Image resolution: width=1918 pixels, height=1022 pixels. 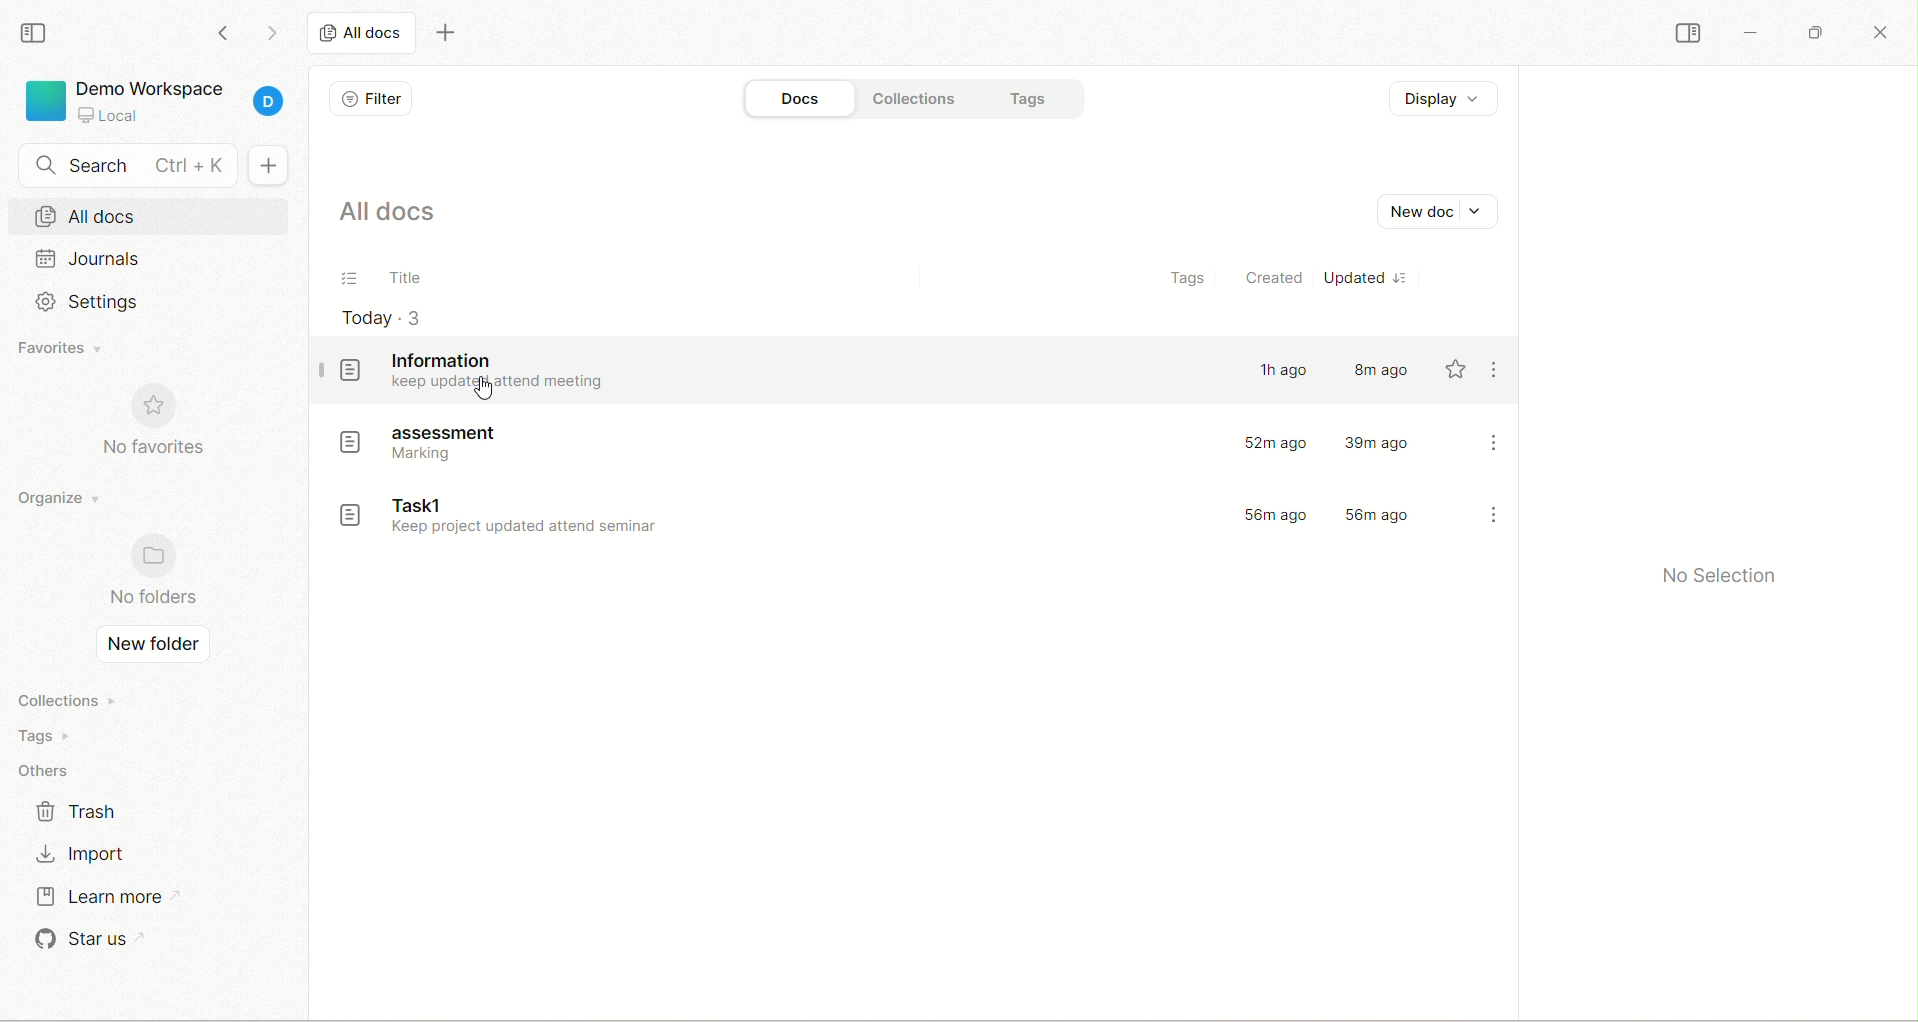 What do you see at coordinates (47, 773) in the screenshot?
I see `others` at bounding box center [47, 773].